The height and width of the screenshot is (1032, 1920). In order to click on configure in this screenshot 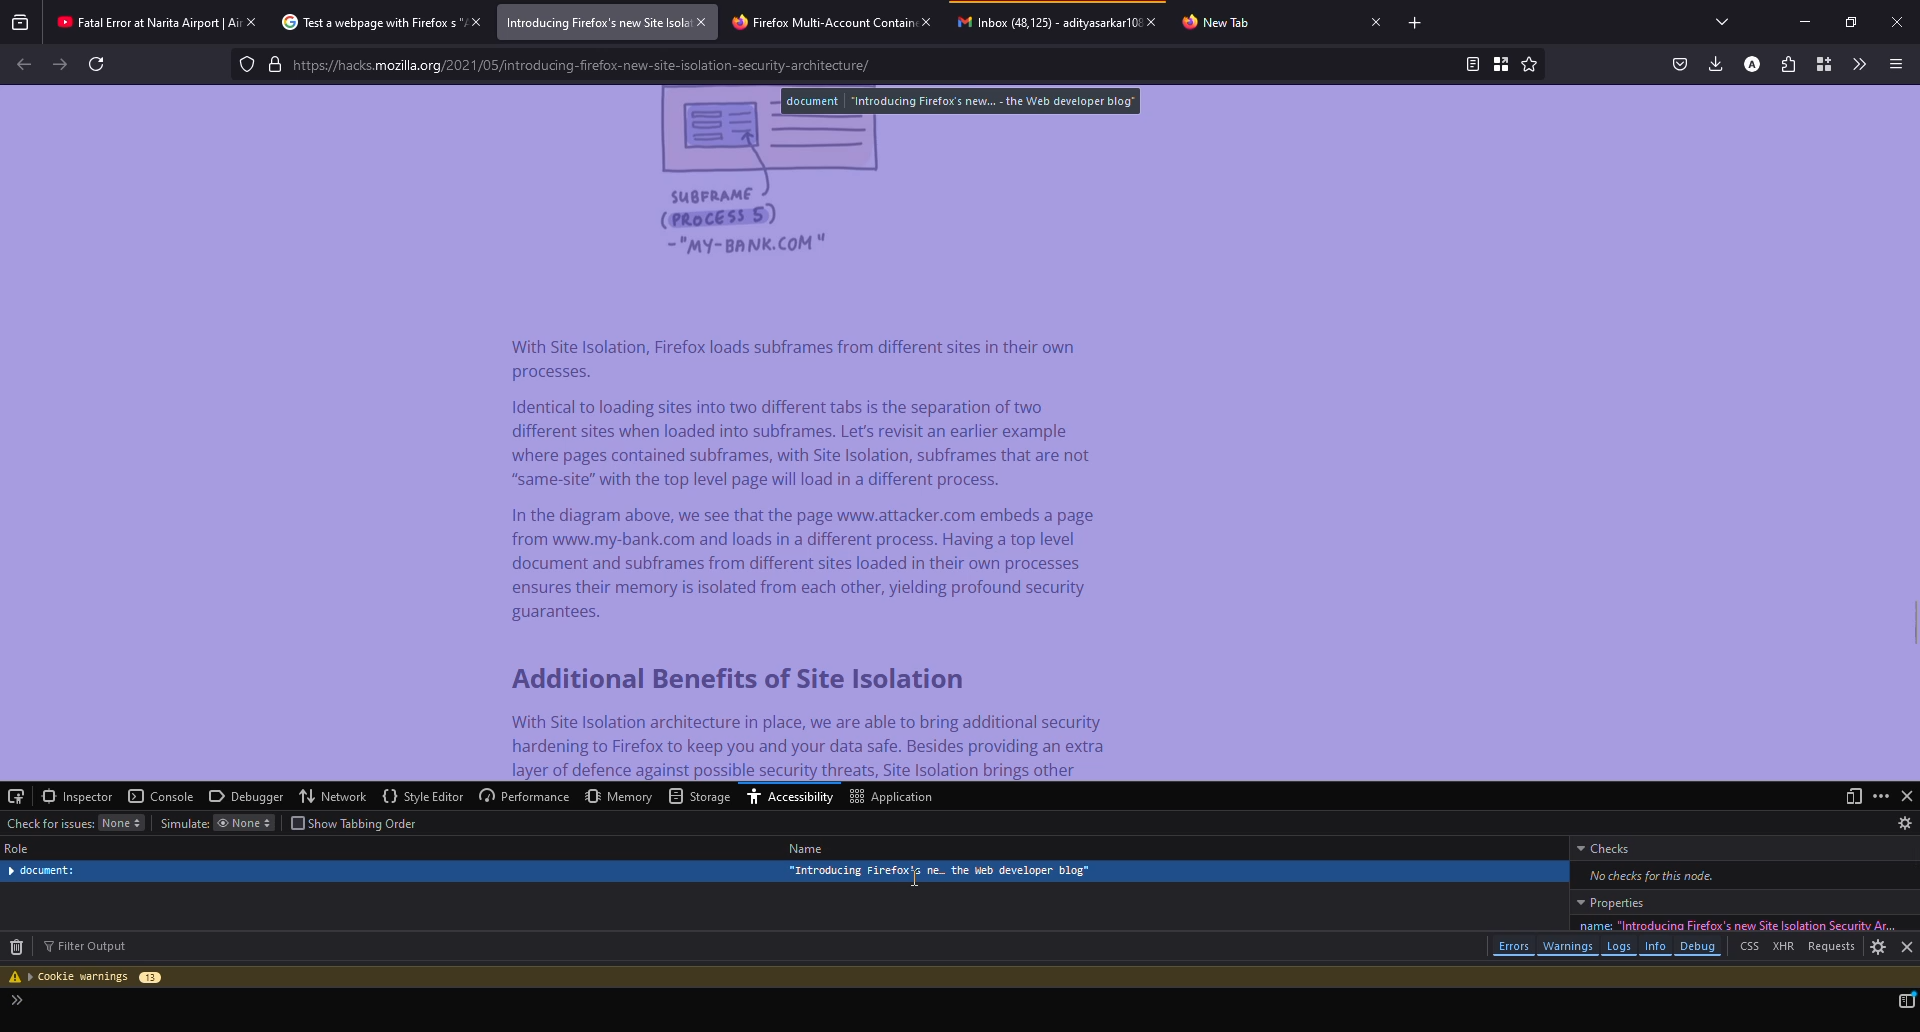, I will do `click(18, 796)`.